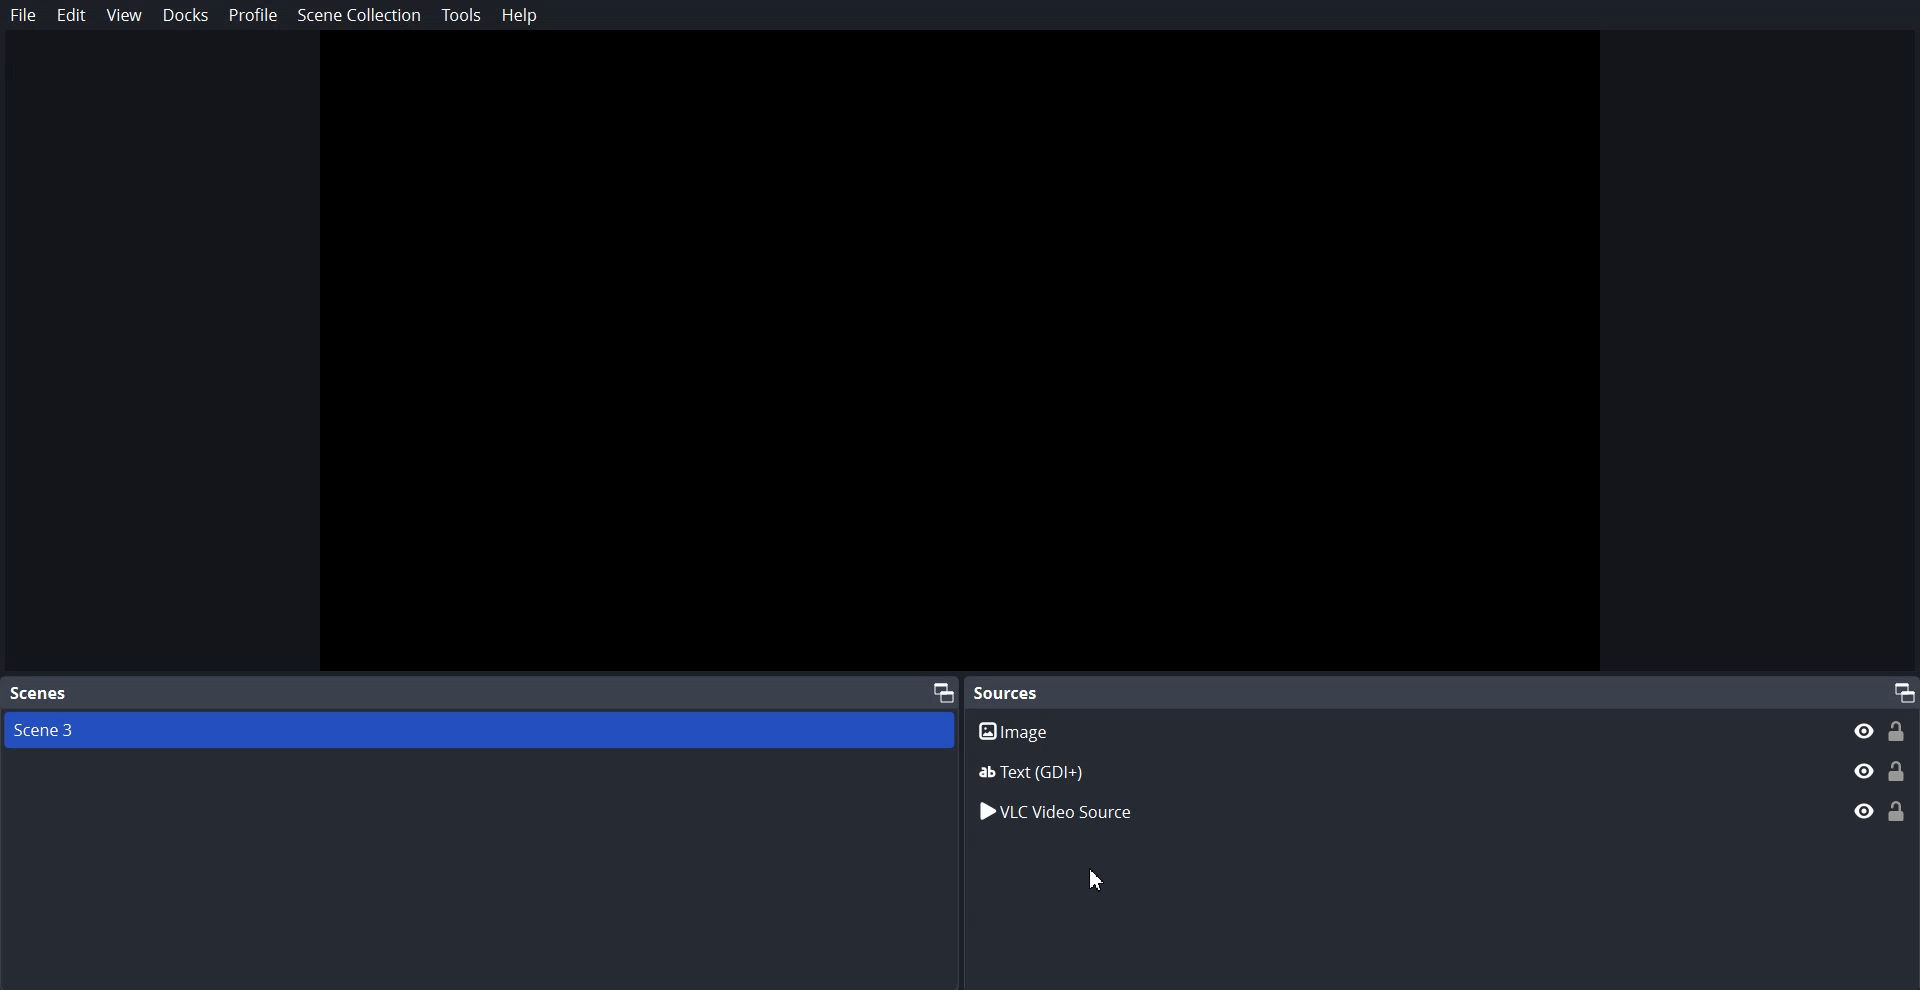 This screenshot has width=1920, height=990. What do you see at coordinates (1898, 810) in the screenshot?
I see `Lock` at bounding box center [1898, 810].